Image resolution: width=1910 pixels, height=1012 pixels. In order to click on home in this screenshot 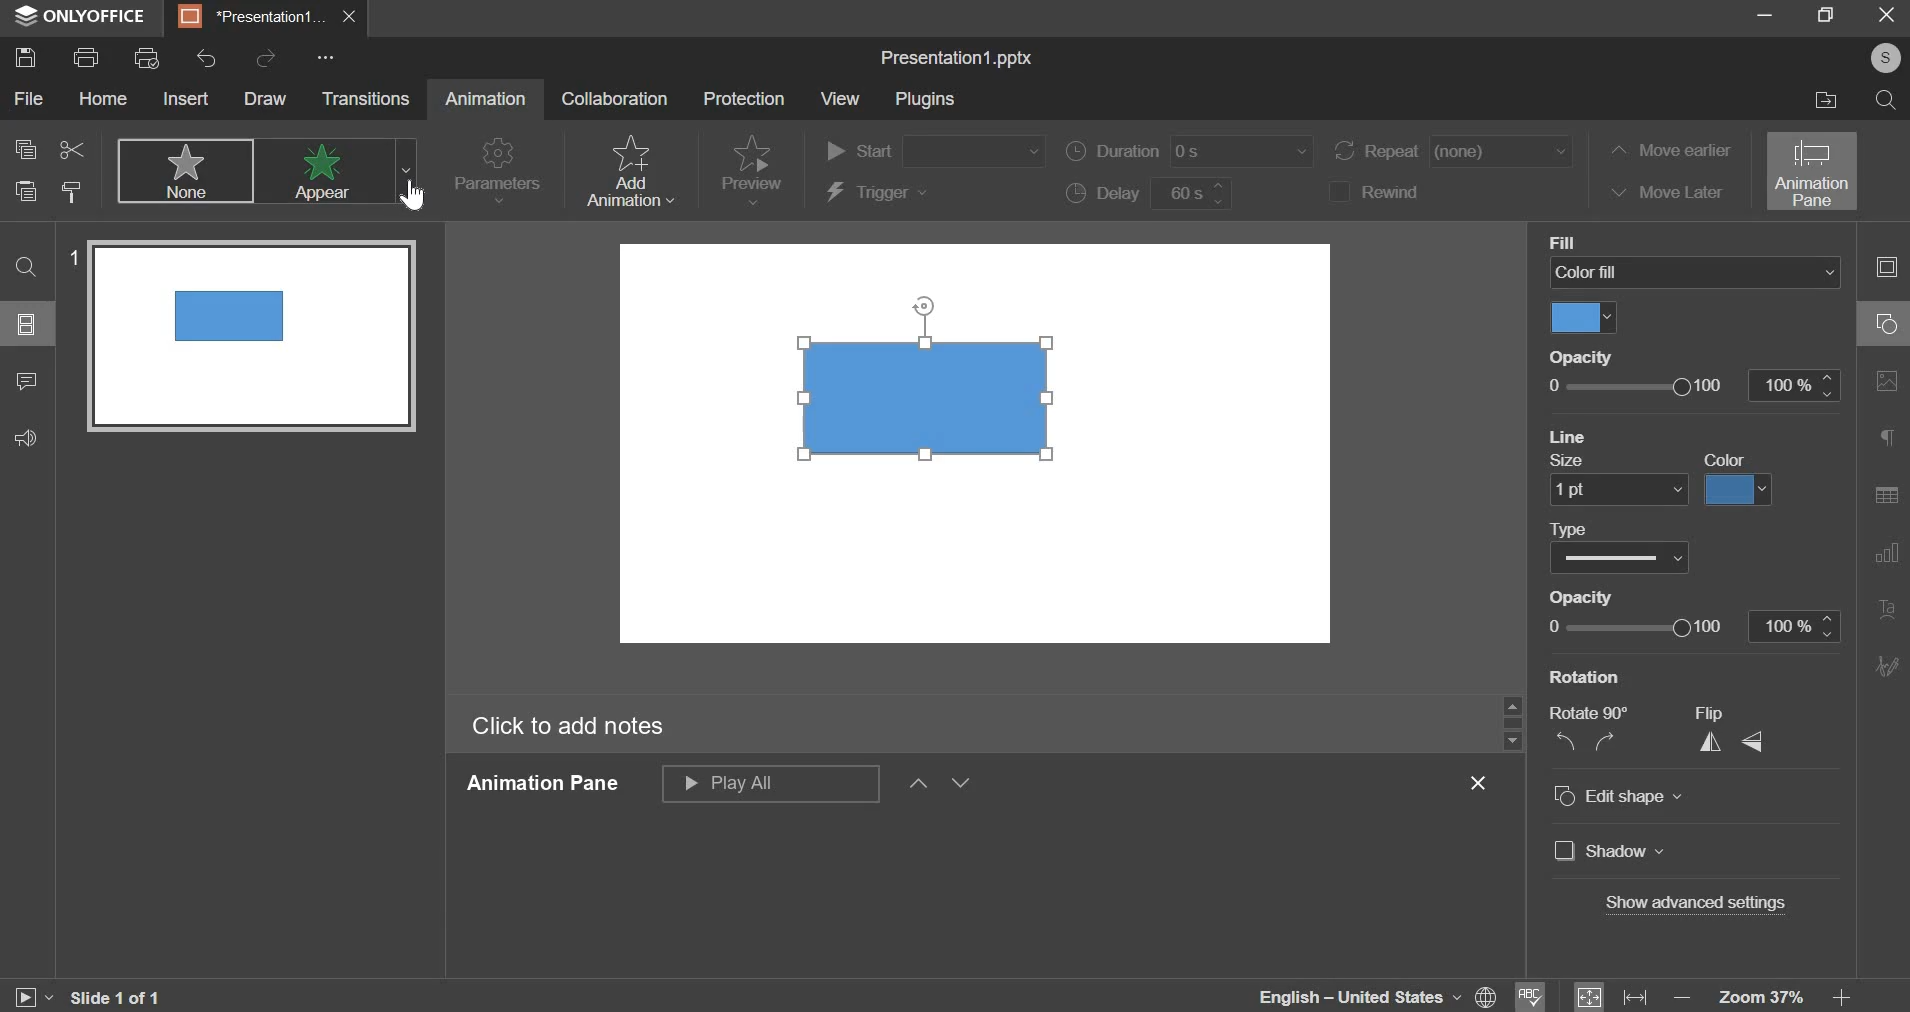, I will do `click(99, 101)`.